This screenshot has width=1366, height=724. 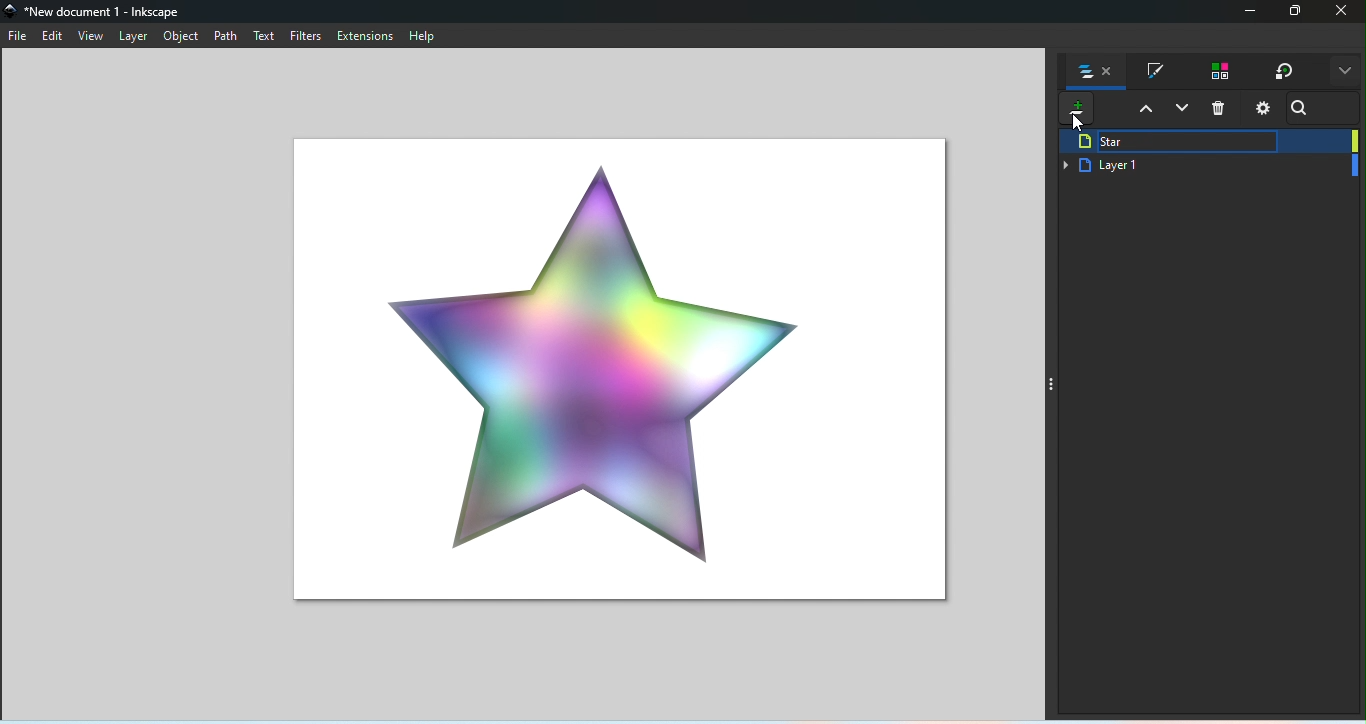 What do you see at coordinates (98, 10) in the screenshot?
I see `File name` at bounding box center [98, 10].